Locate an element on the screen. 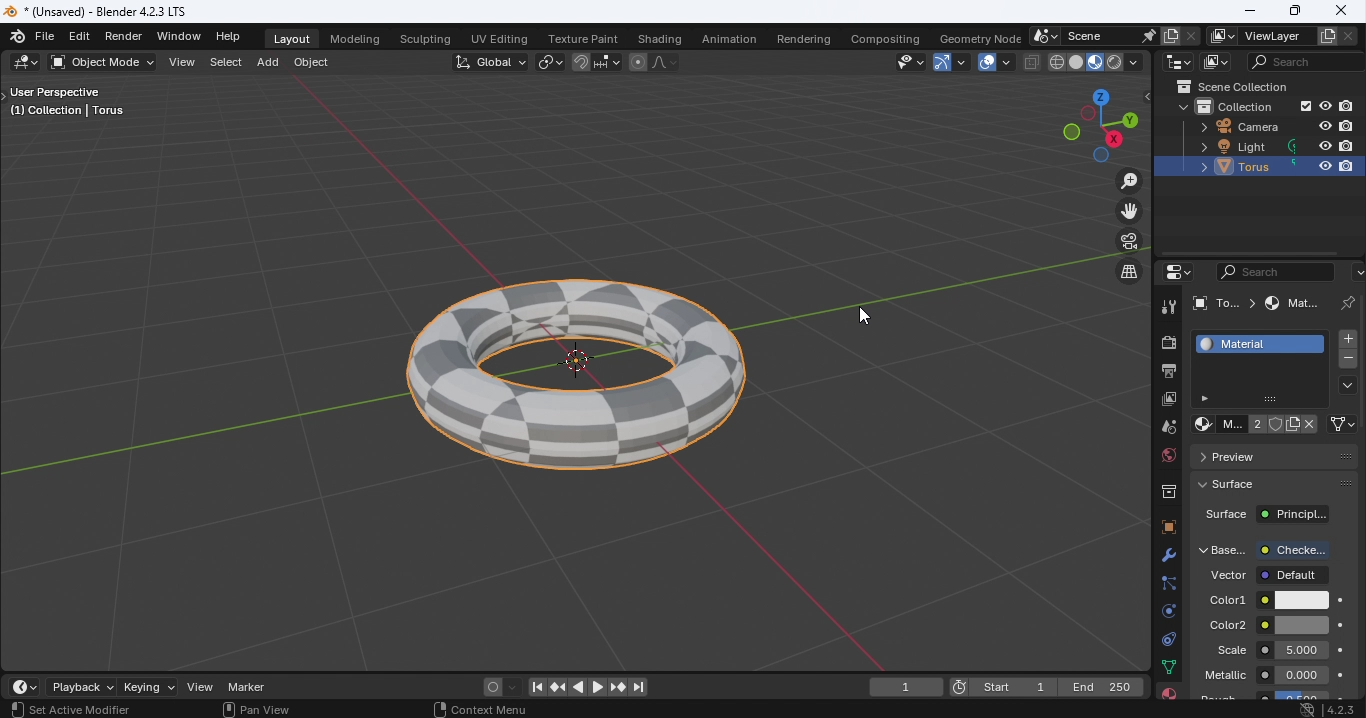 The image size is (1366, 718). Disable in renders is located at coordinates (1347, 126).